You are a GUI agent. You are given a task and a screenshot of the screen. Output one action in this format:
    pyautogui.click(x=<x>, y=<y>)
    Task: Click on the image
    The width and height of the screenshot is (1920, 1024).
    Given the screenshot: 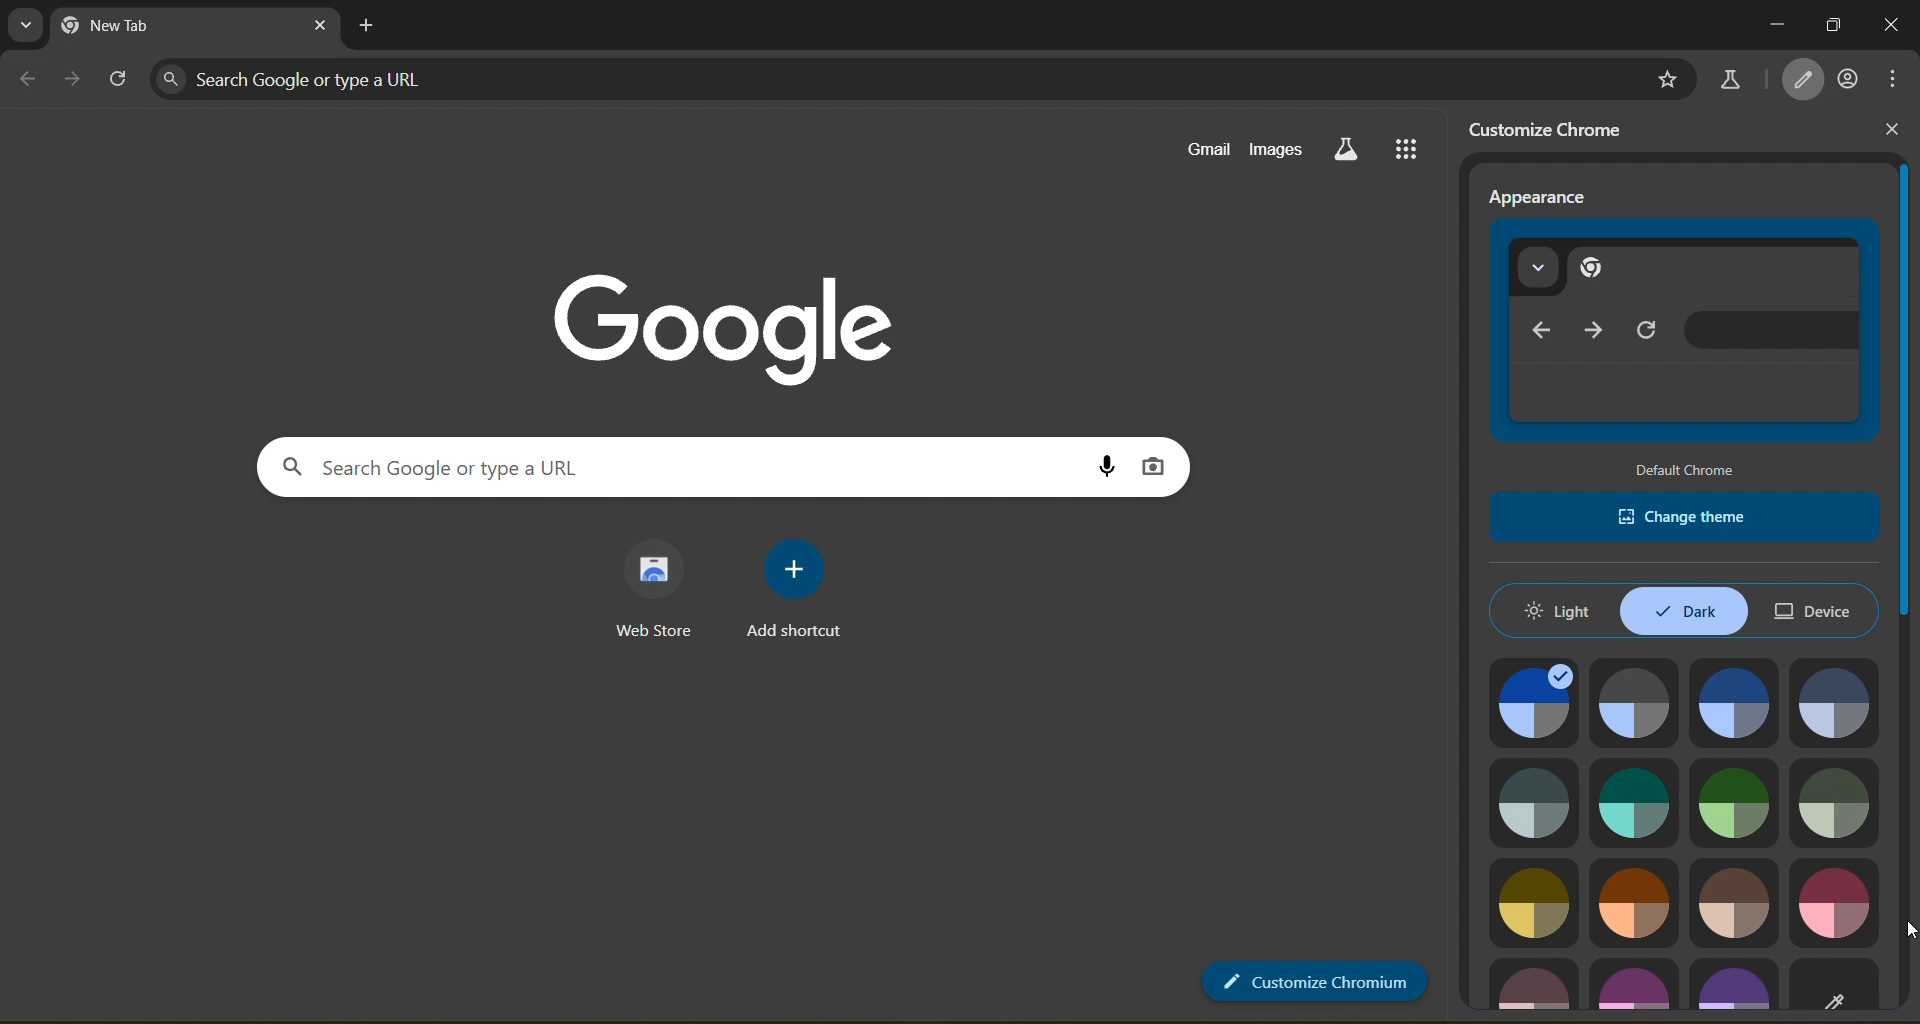 What is the action you would take?
    pyautogui.click(x=1636, y=901)
    